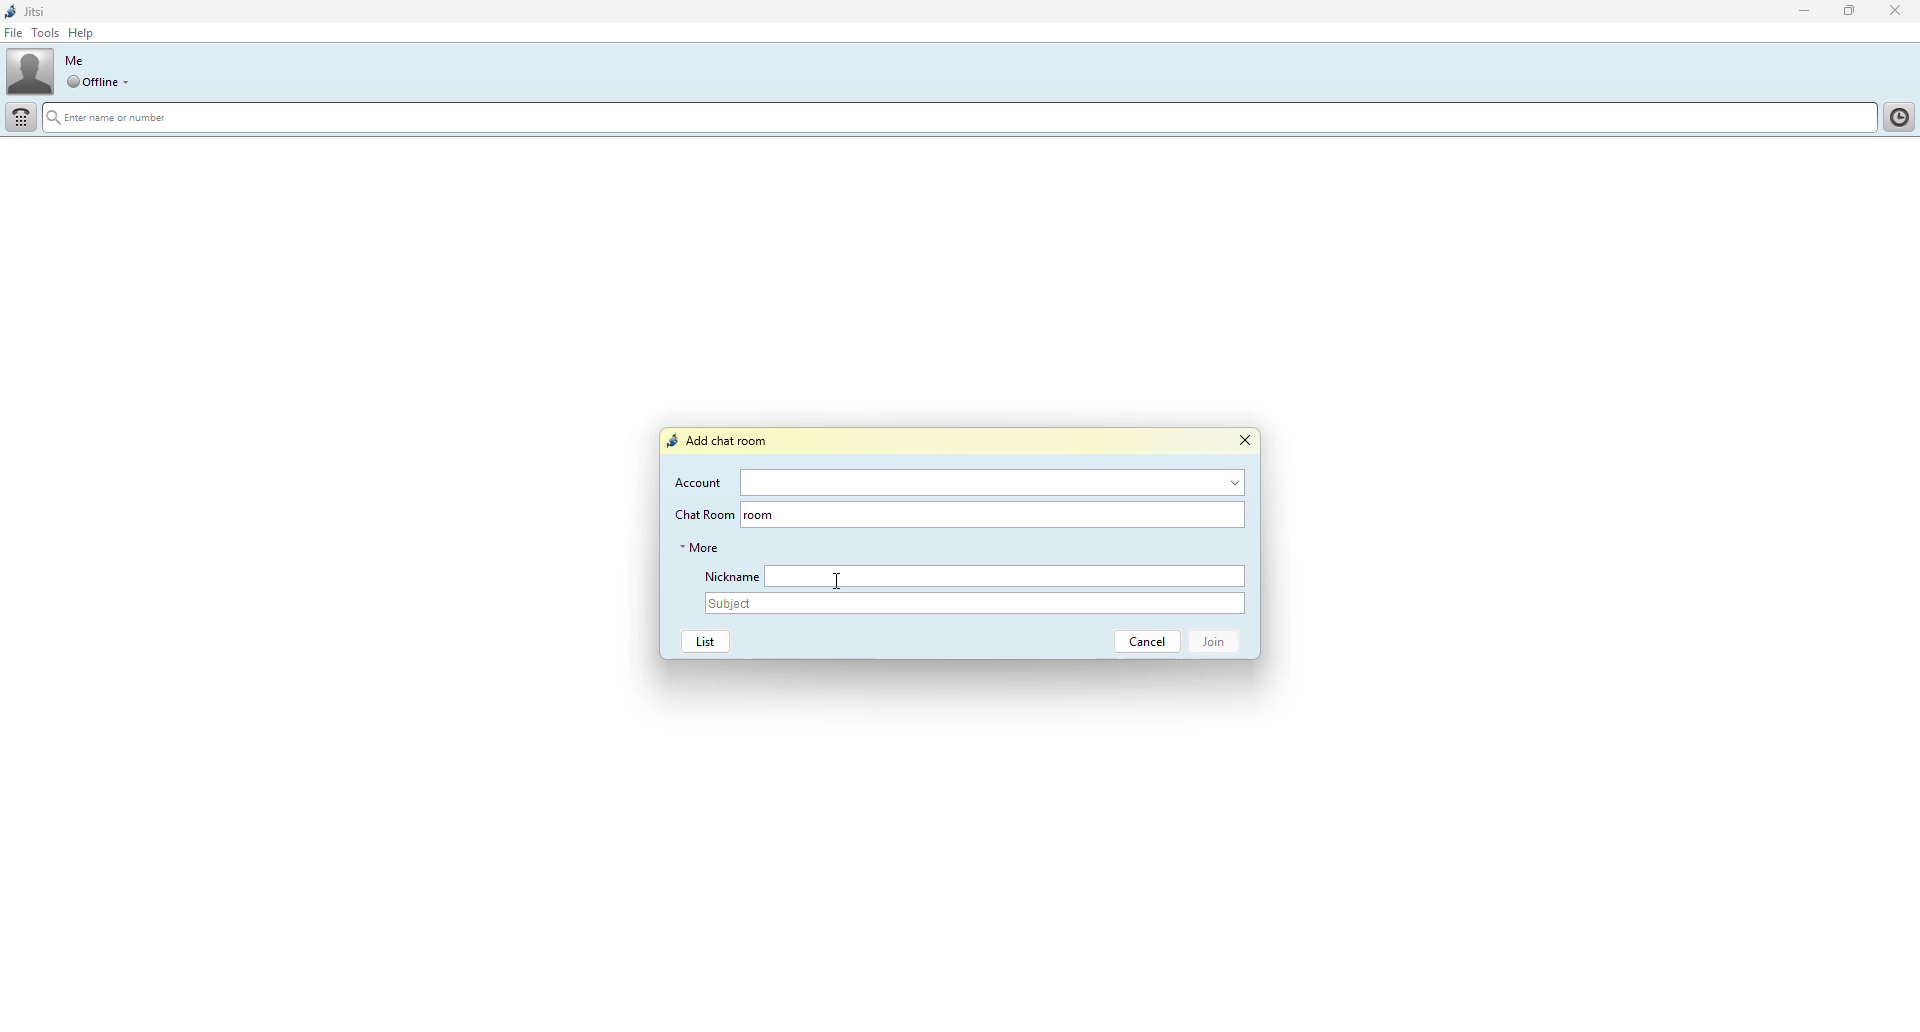 Image resolution: width=1920 pixels, height=1032 pixels. Describe the element at coordinates (1896, 115) in the screenshot. I see `History` at that location.